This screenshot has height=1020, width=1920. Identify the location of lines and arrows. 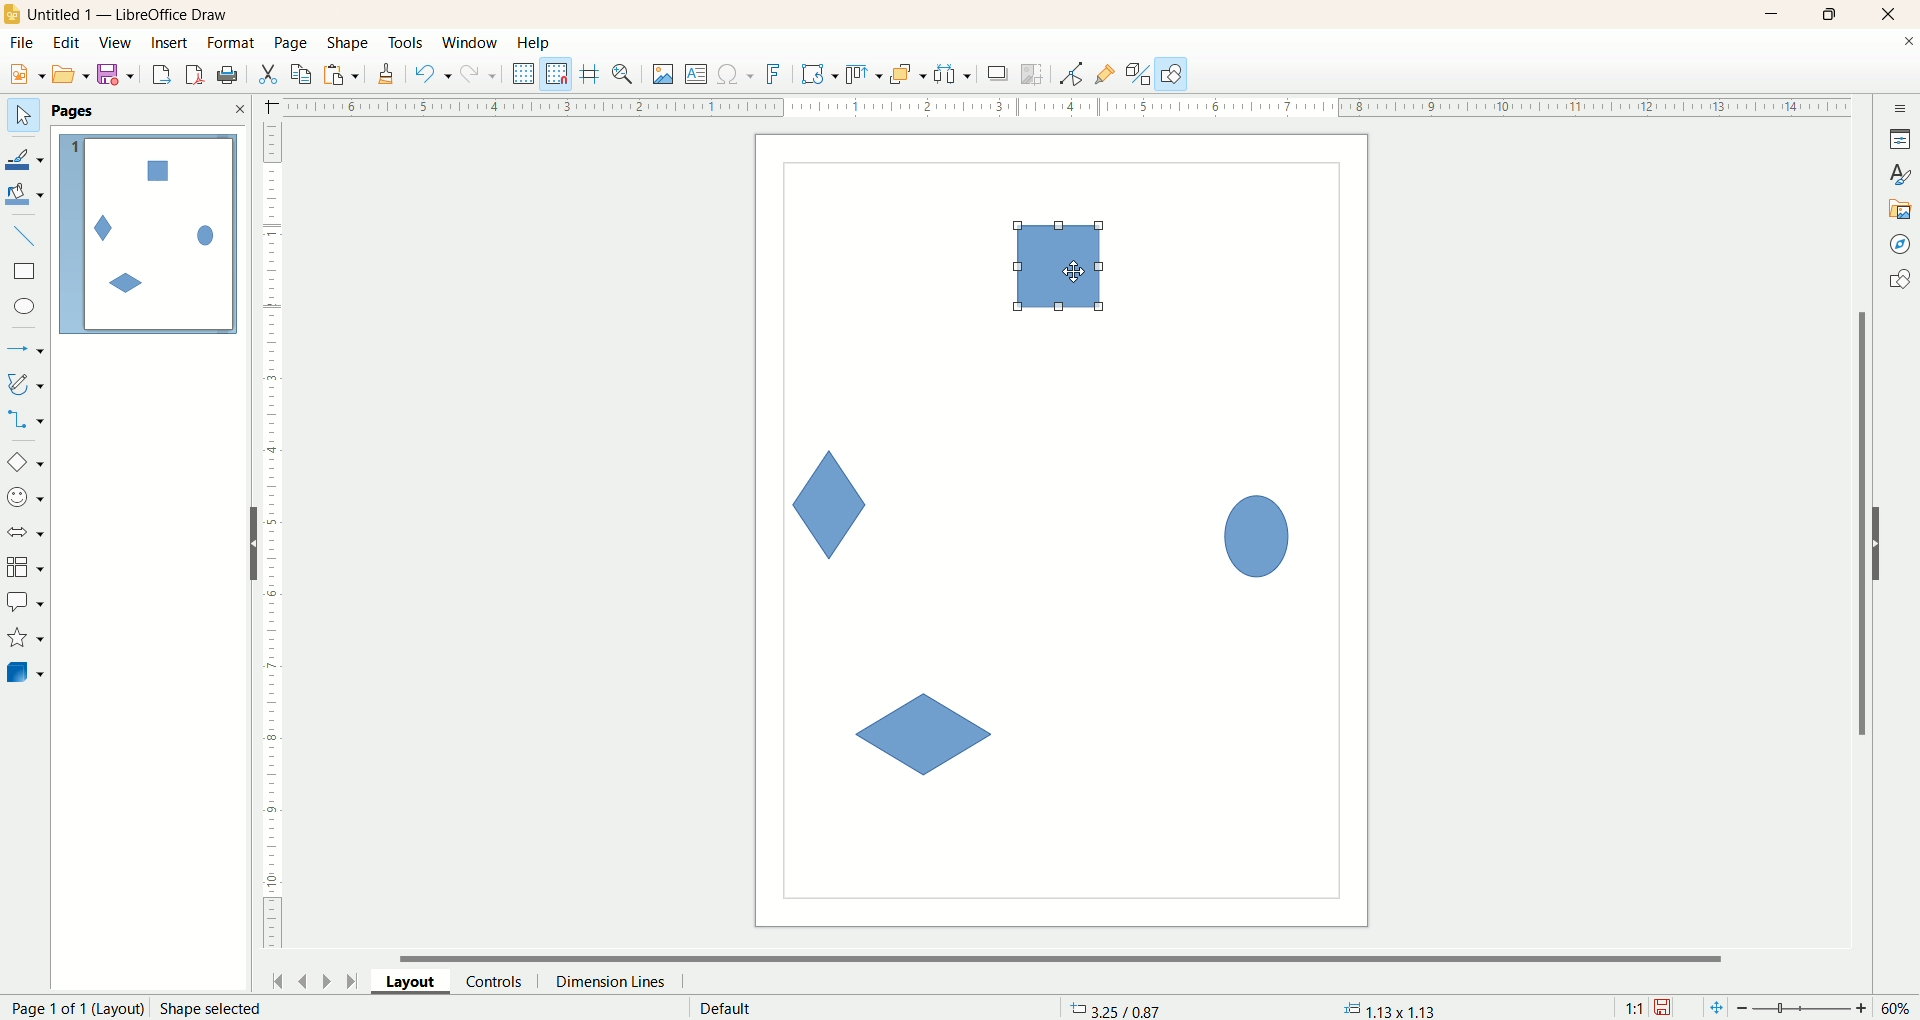
(27, 350).